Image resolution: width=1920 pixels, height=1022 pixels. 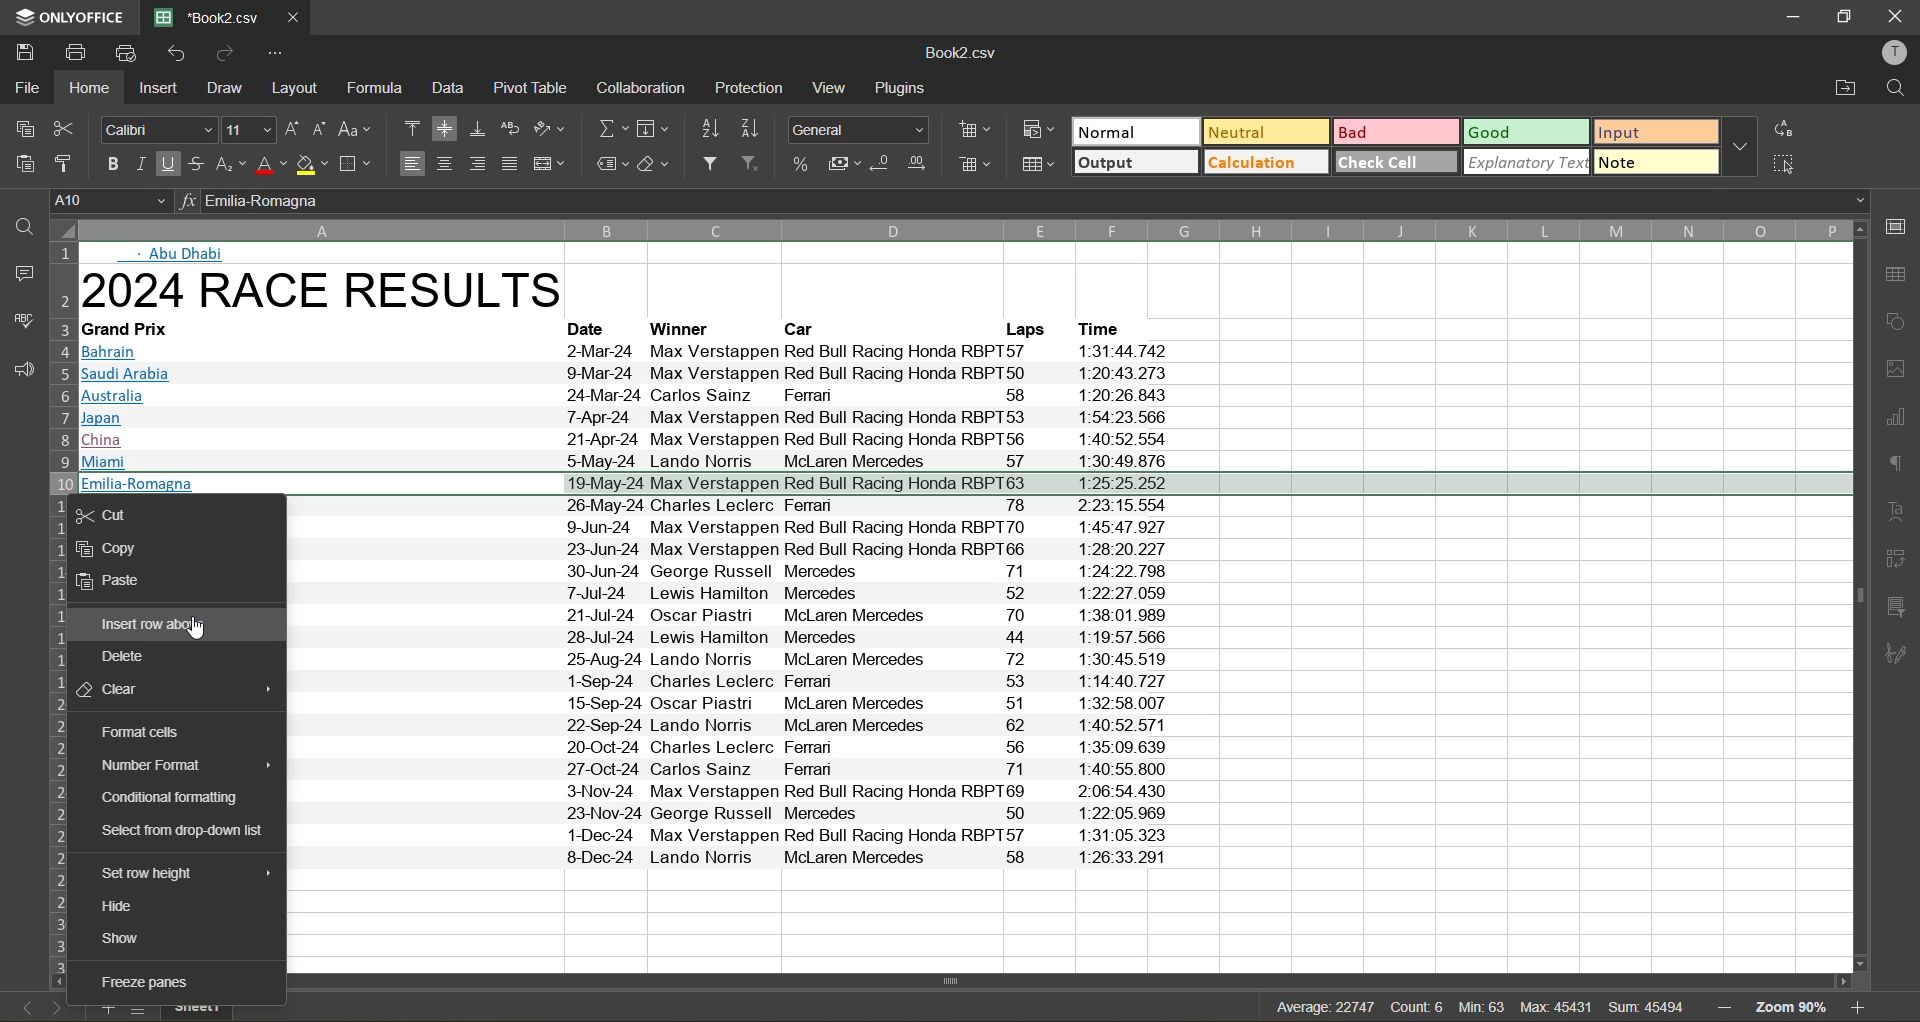 I want to click on image, so click(x=1901, y=369).